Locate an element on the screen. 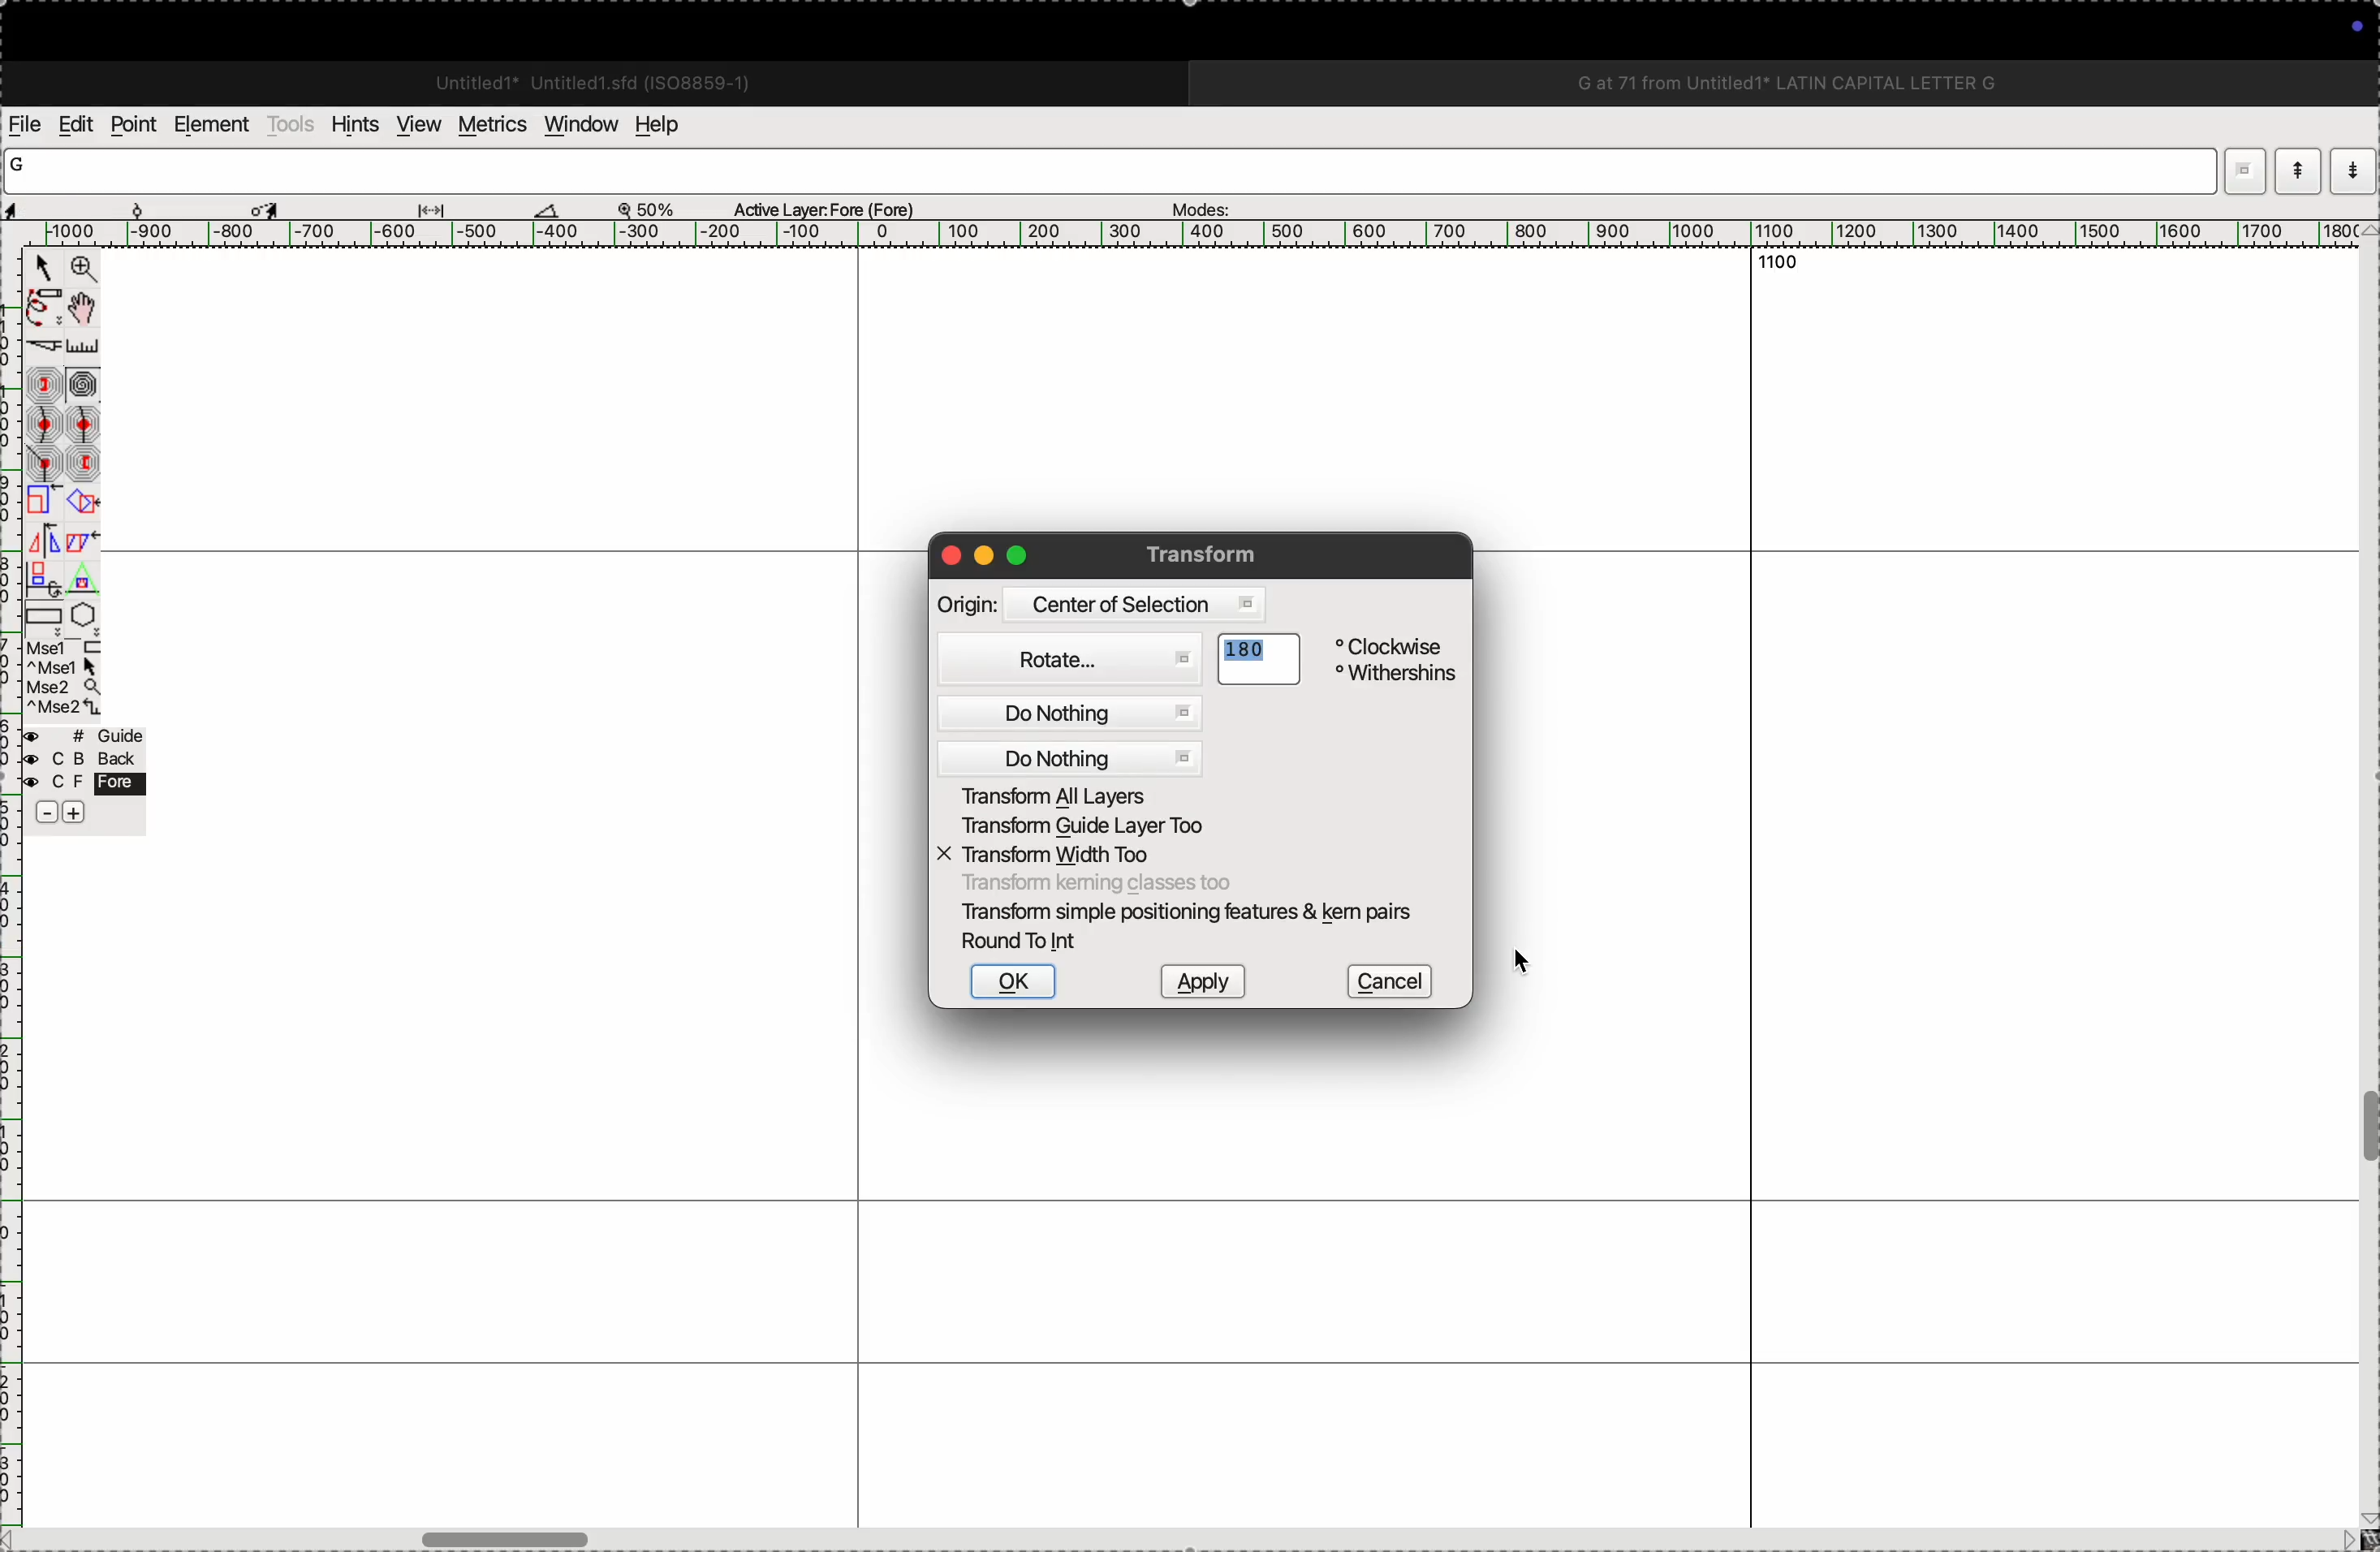 The image size is (2380, 1552). Transform keming classes too is located at coordinates (1132, 881).